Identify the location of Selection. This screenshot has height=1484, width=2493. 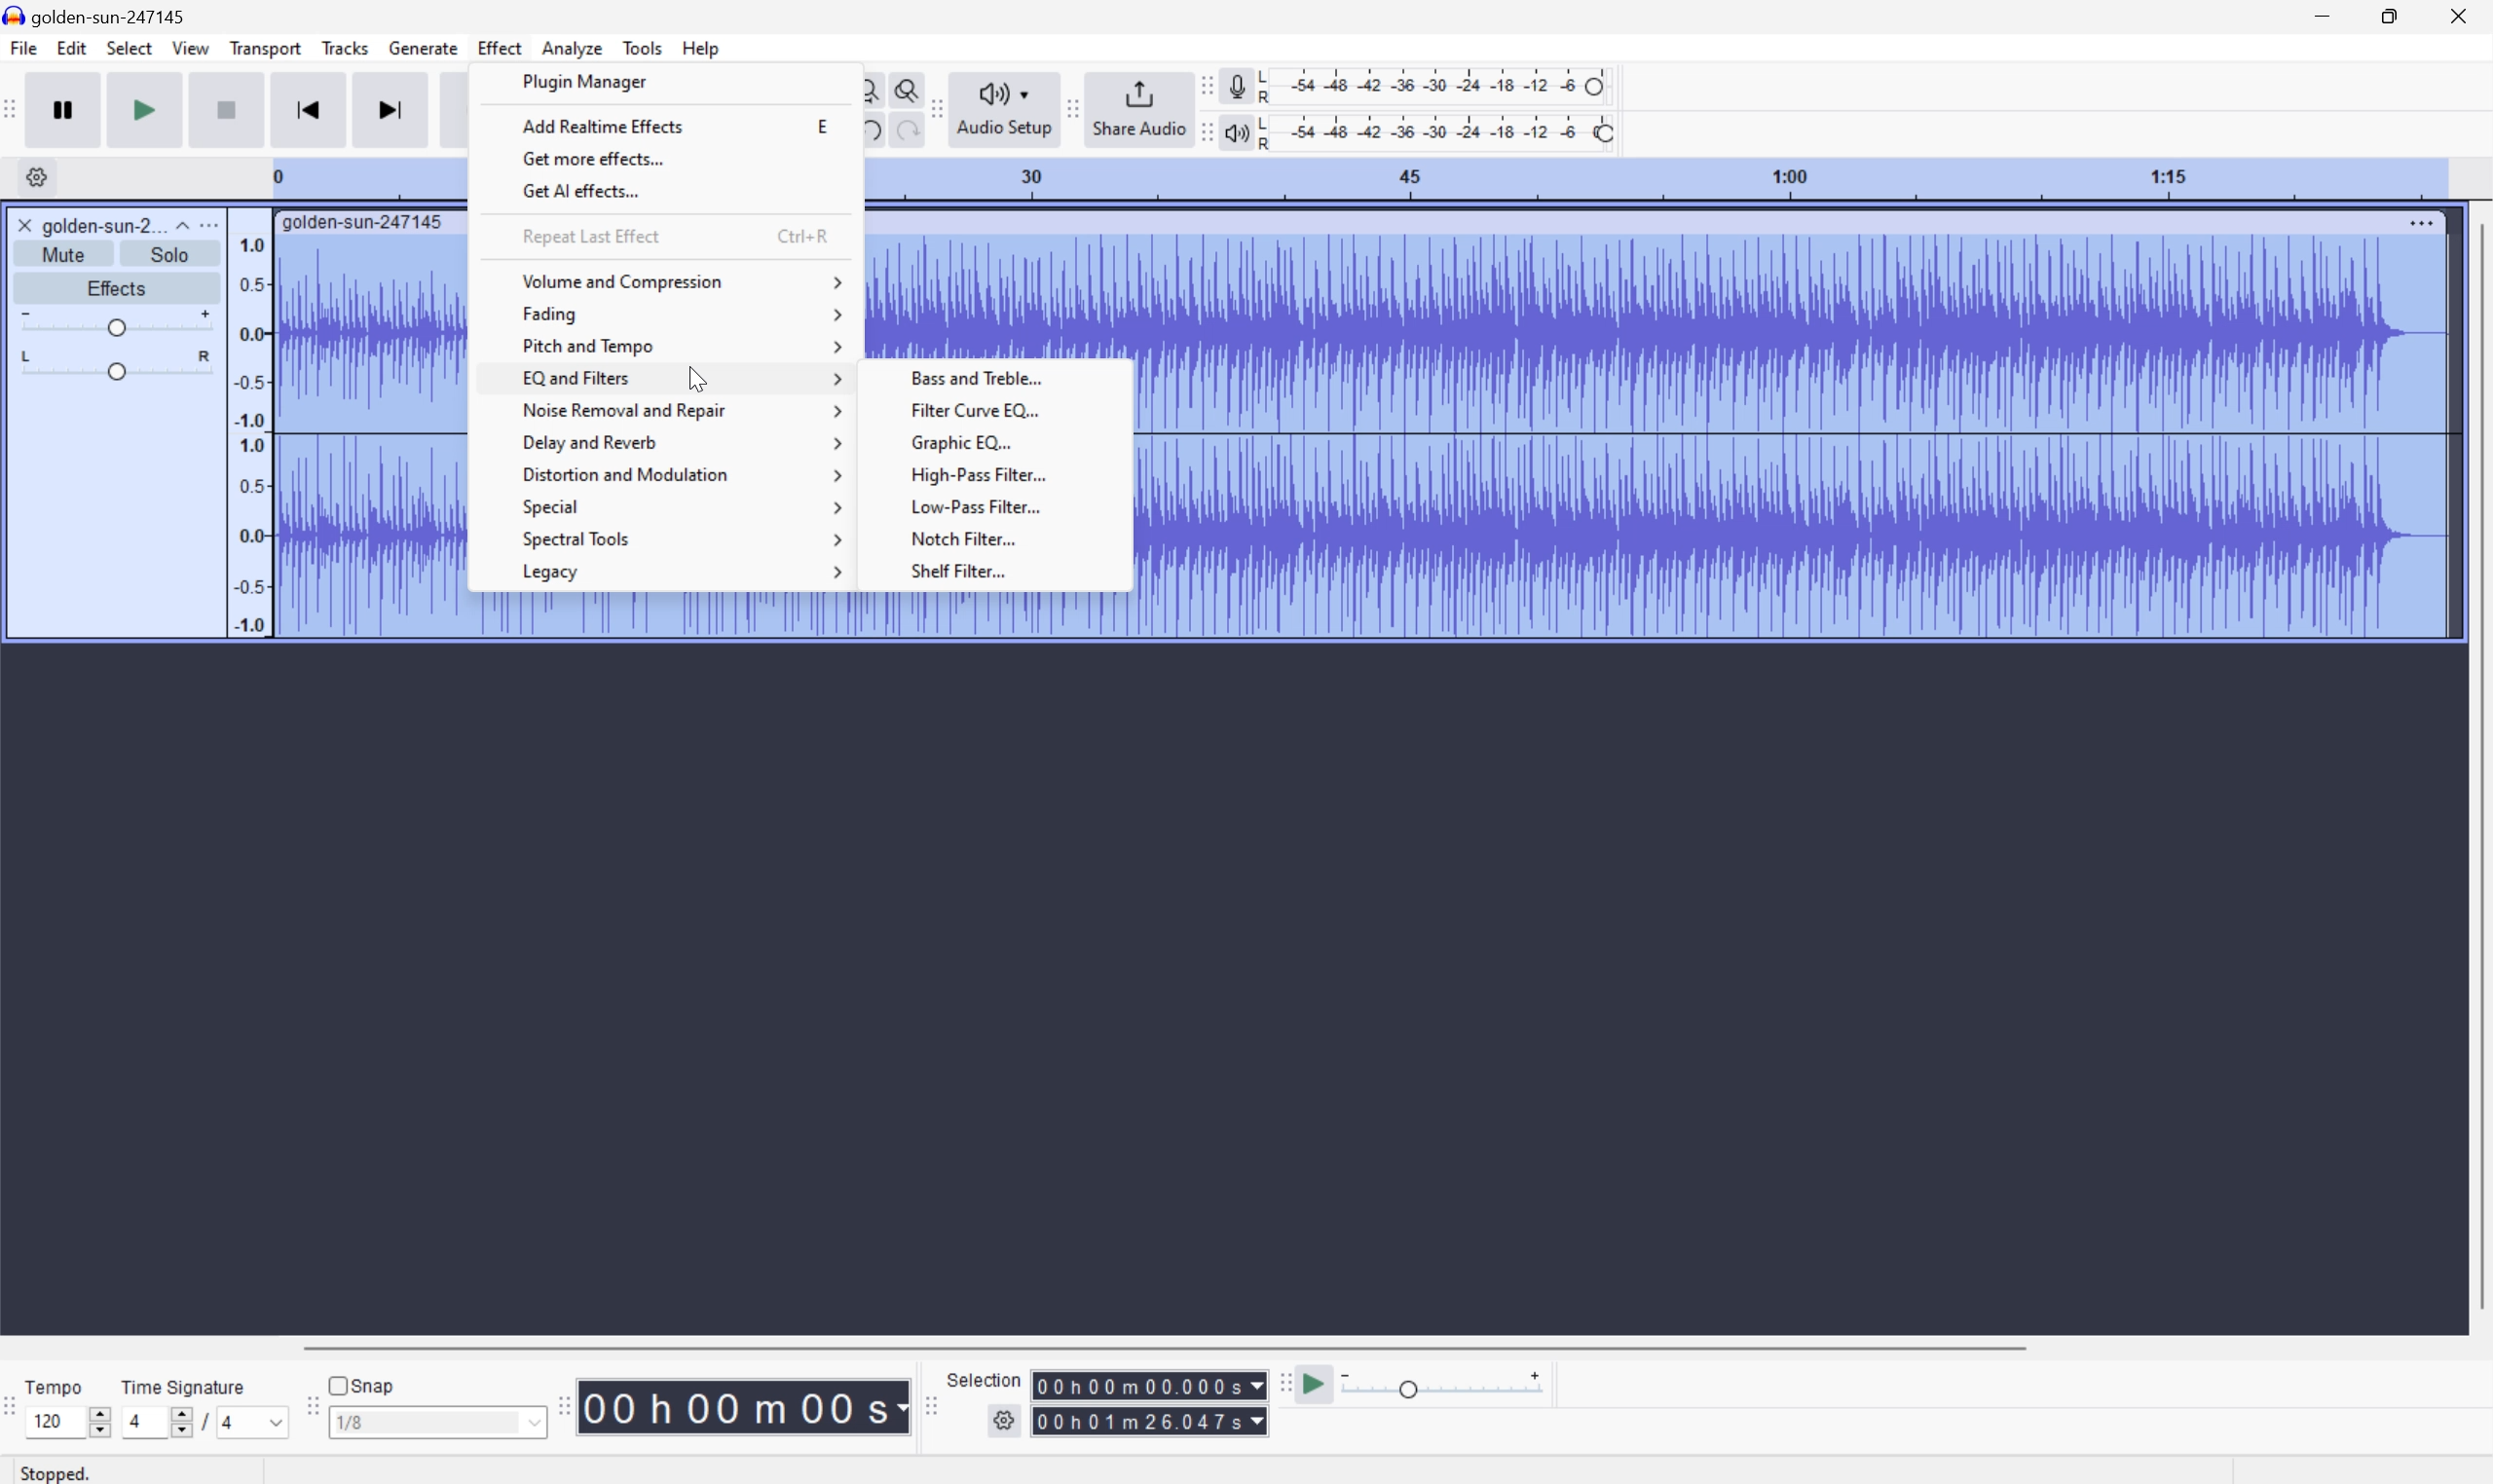
(988, 1379).